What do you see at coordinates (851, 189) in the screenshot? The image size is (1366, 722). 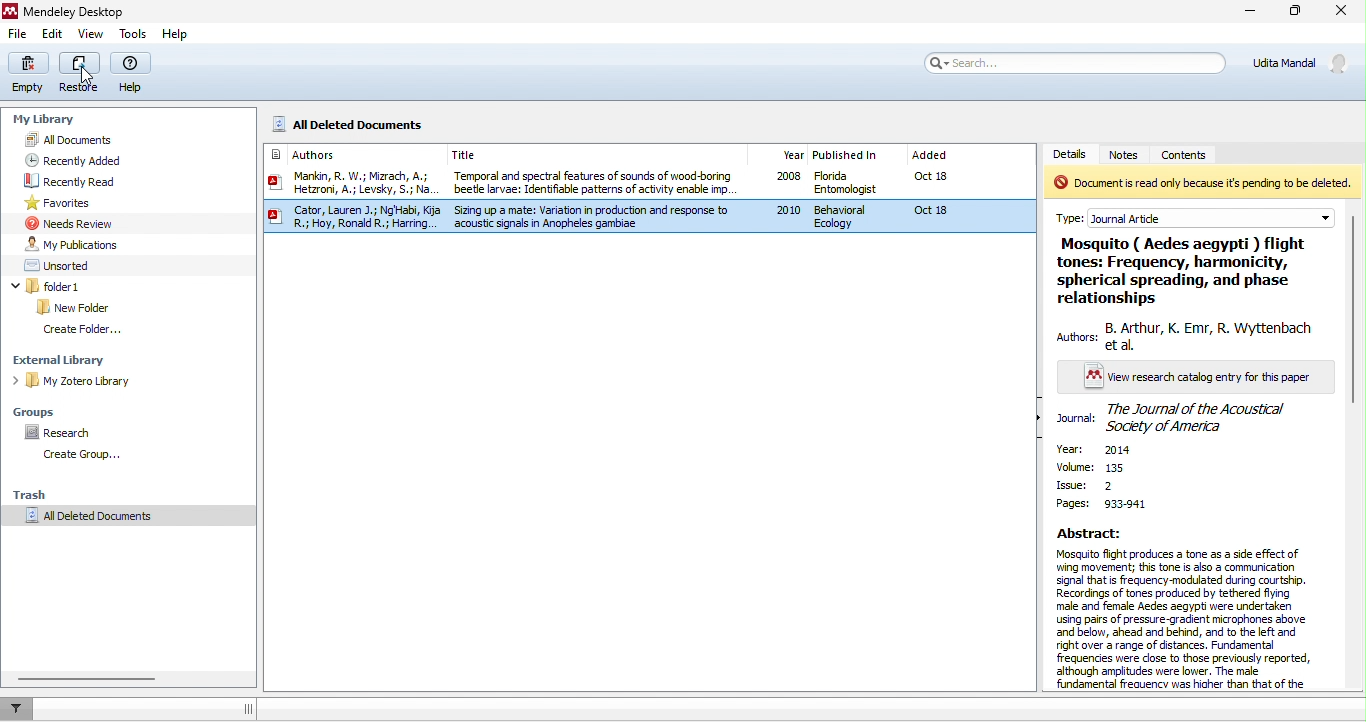 I see `ar Published In FordsEntomdogst BehavioralEcology` at bounding box center [851, 189].